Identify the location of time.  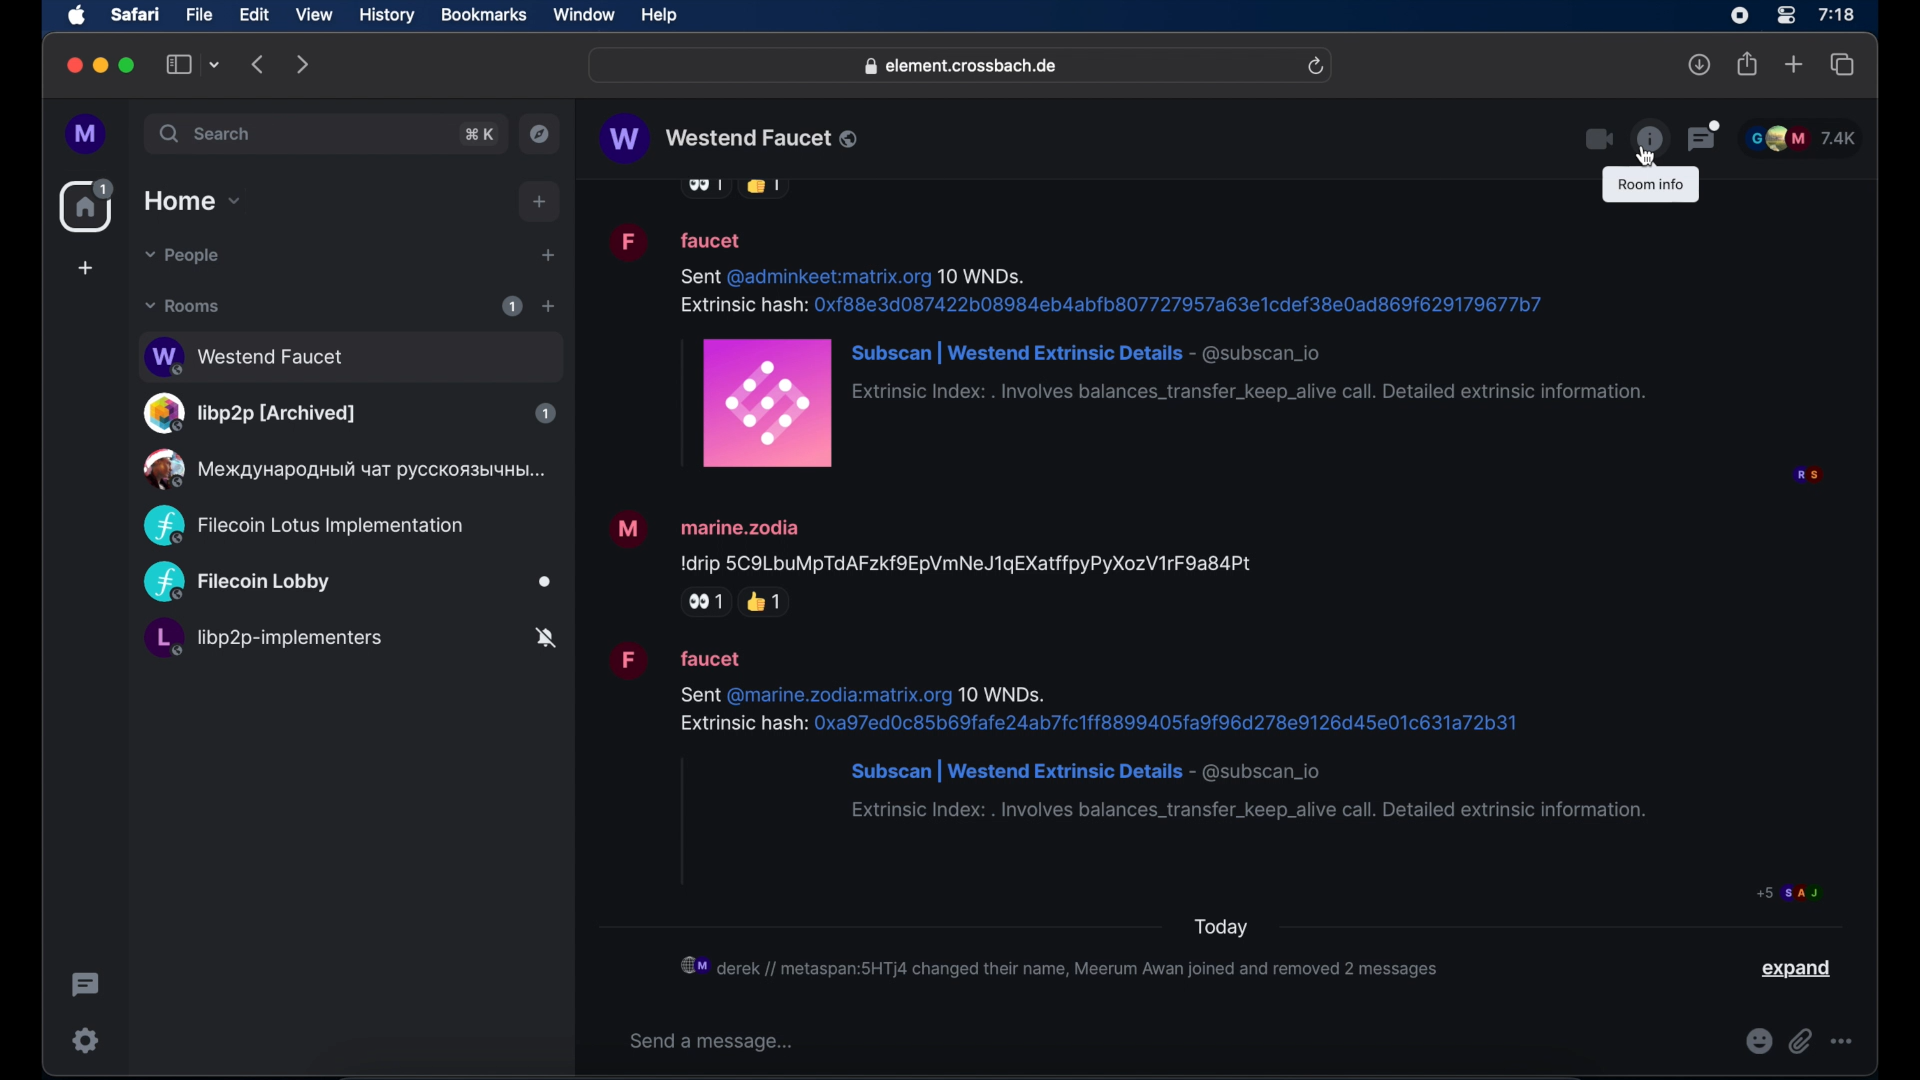
(1836, 14).